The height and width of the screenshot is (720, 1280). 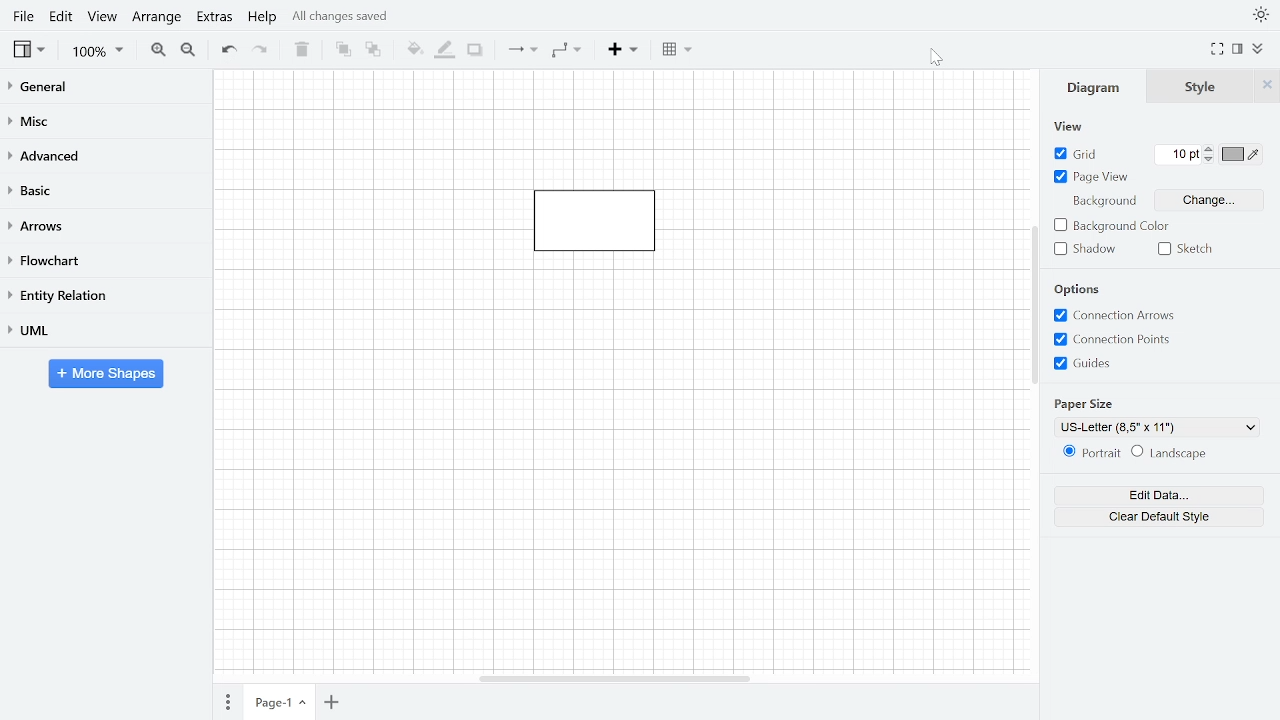 What do you see at coordinates (1217, 49) in the screenshot?
I see `Fullscreen` at bounding box center [1217, 49].